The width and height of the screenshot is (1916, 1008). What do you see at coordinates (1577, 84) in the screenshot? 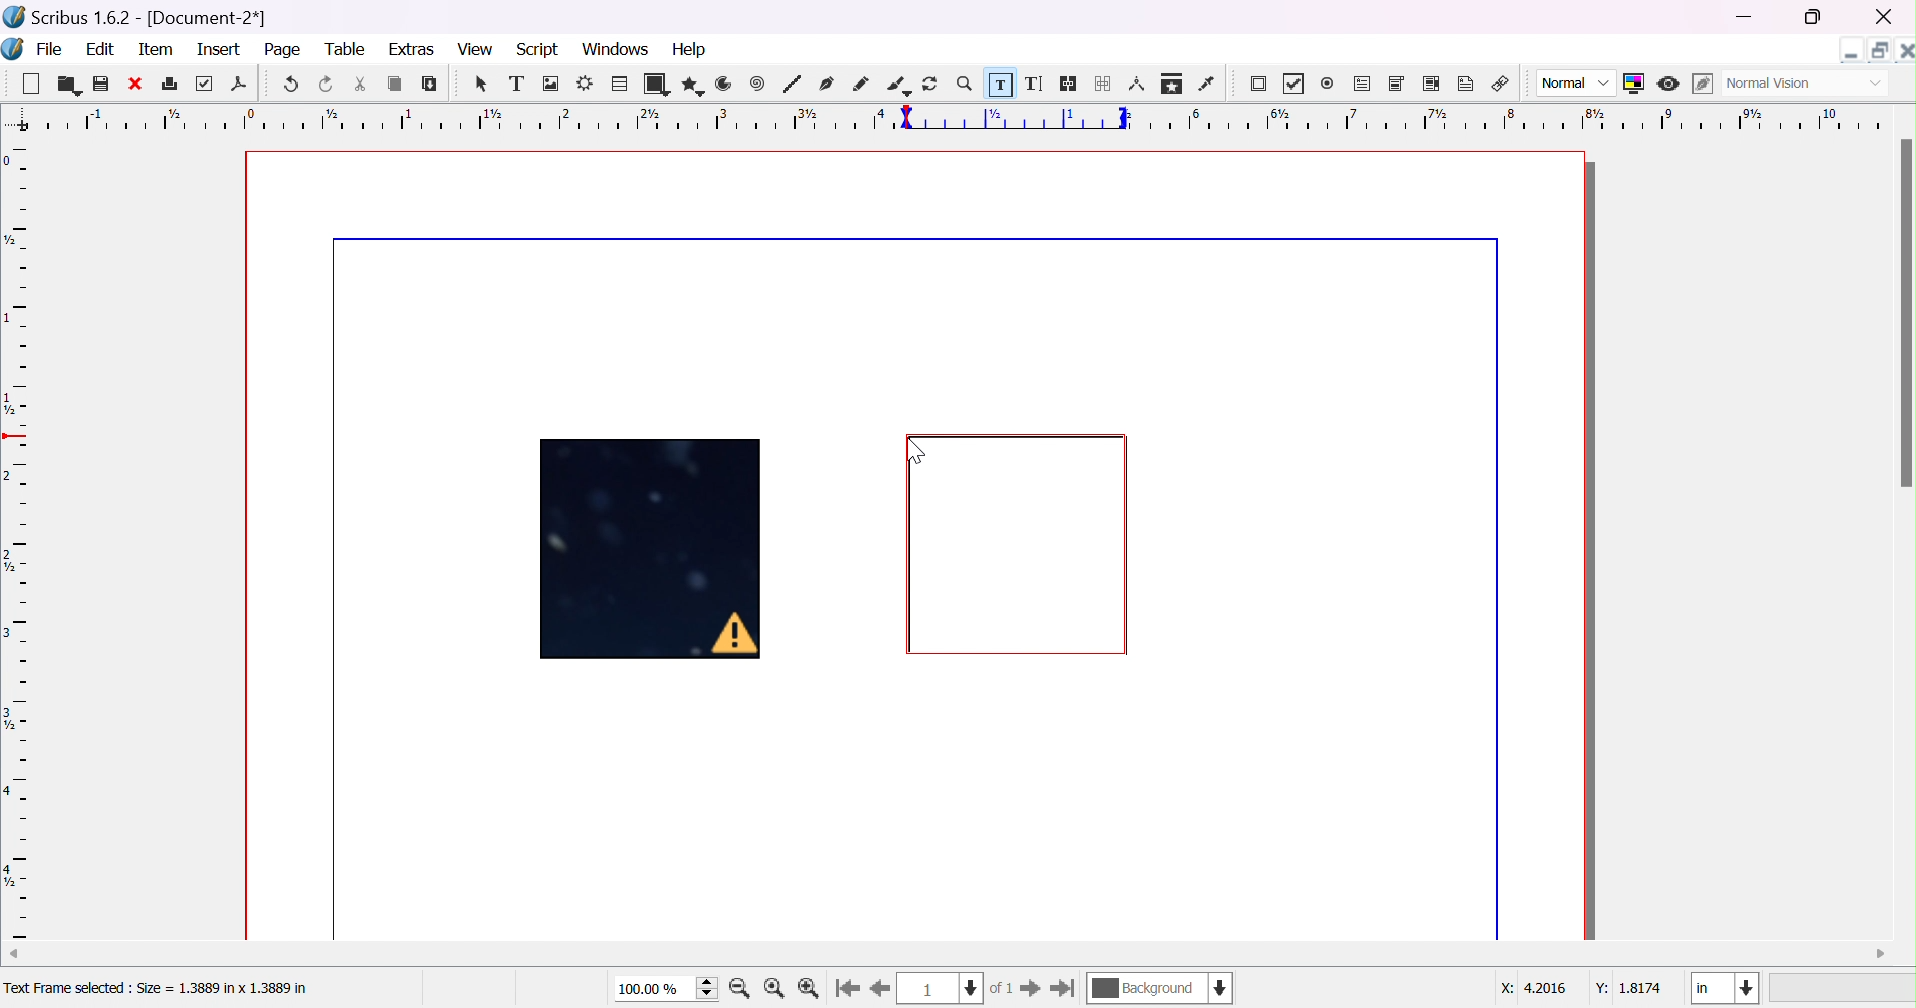
I see `normal` at bounding box center [1577, 84].